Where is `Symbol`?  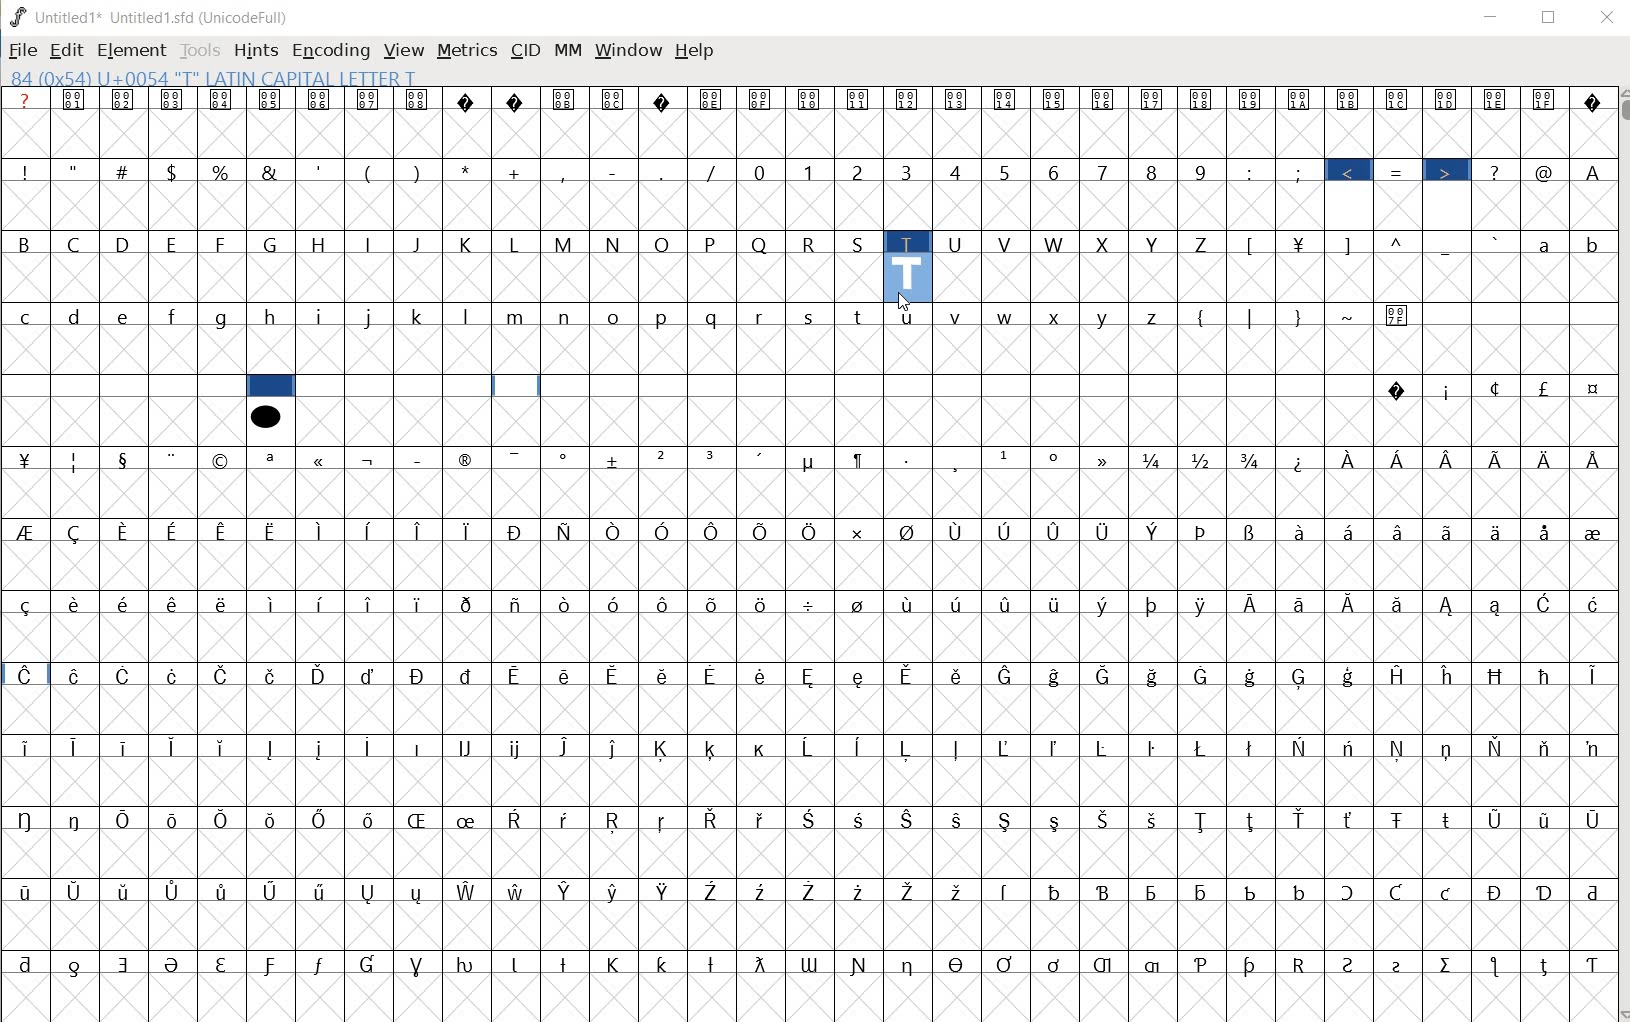 Symbol is located at coordinates (370, 964).